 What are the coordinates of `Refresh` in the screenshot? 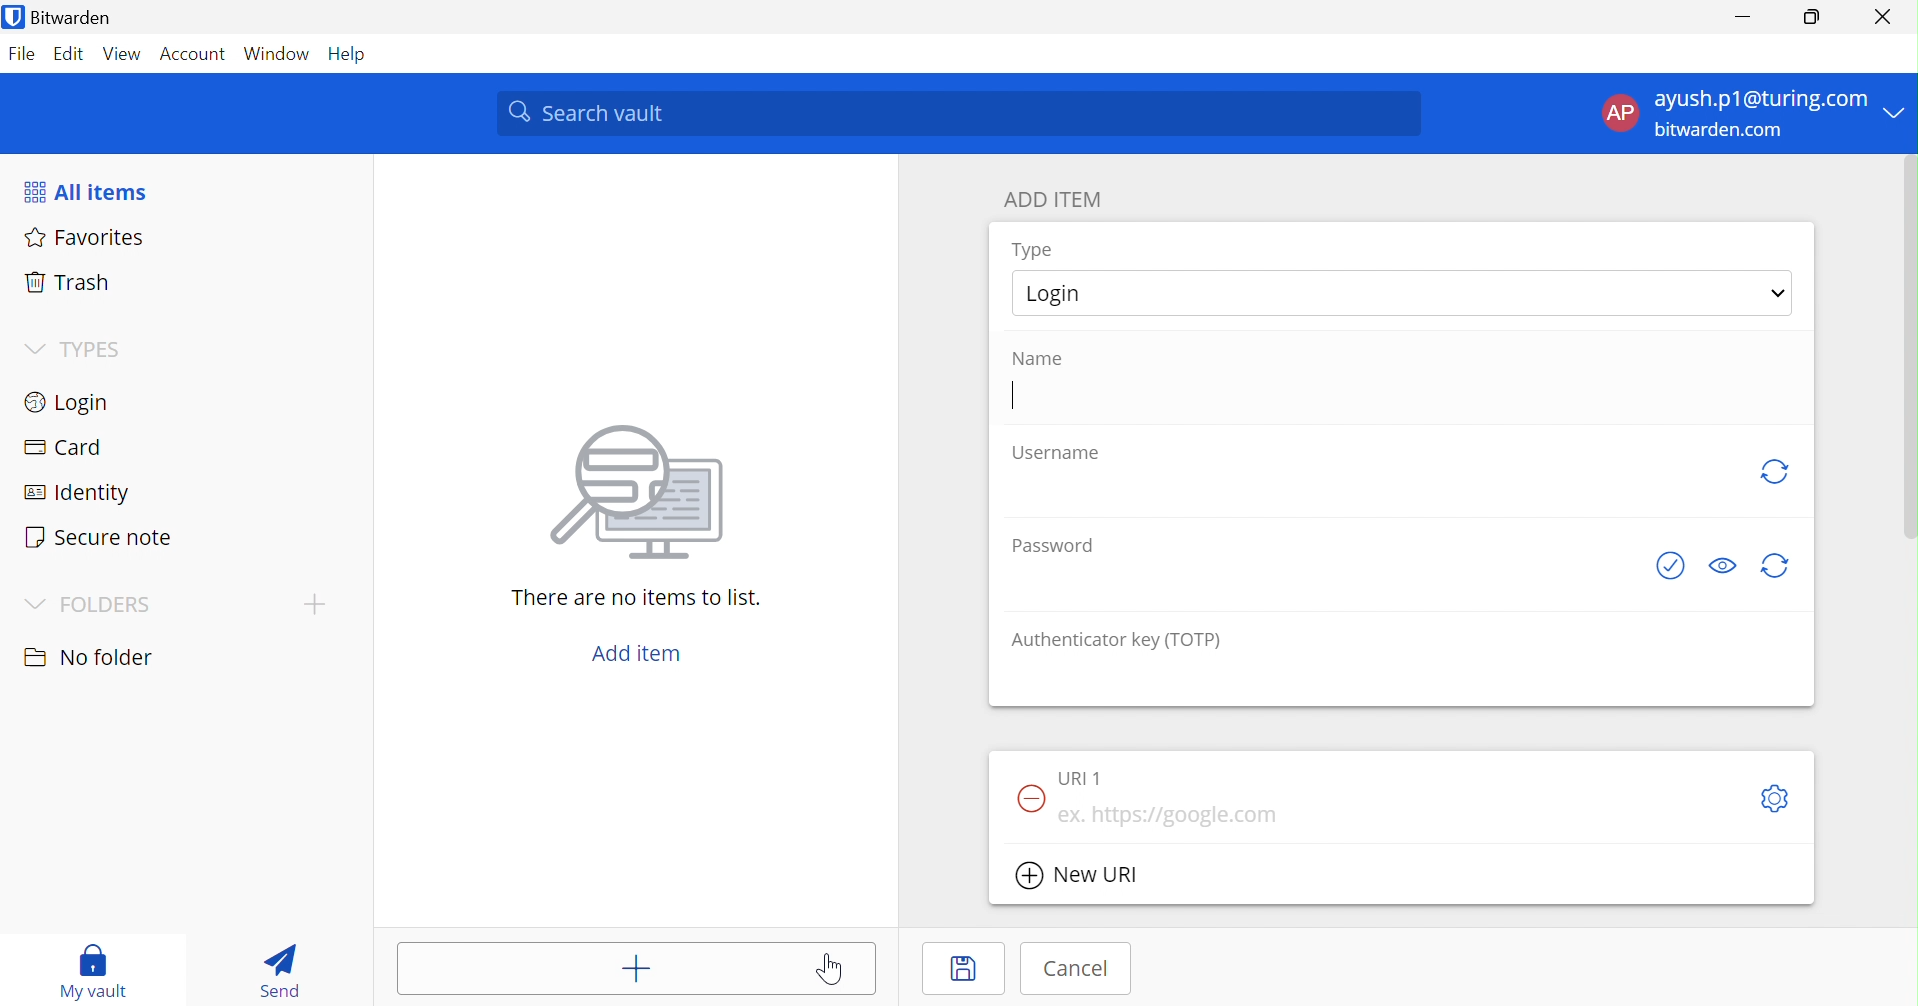 It's located at (1778, 474).